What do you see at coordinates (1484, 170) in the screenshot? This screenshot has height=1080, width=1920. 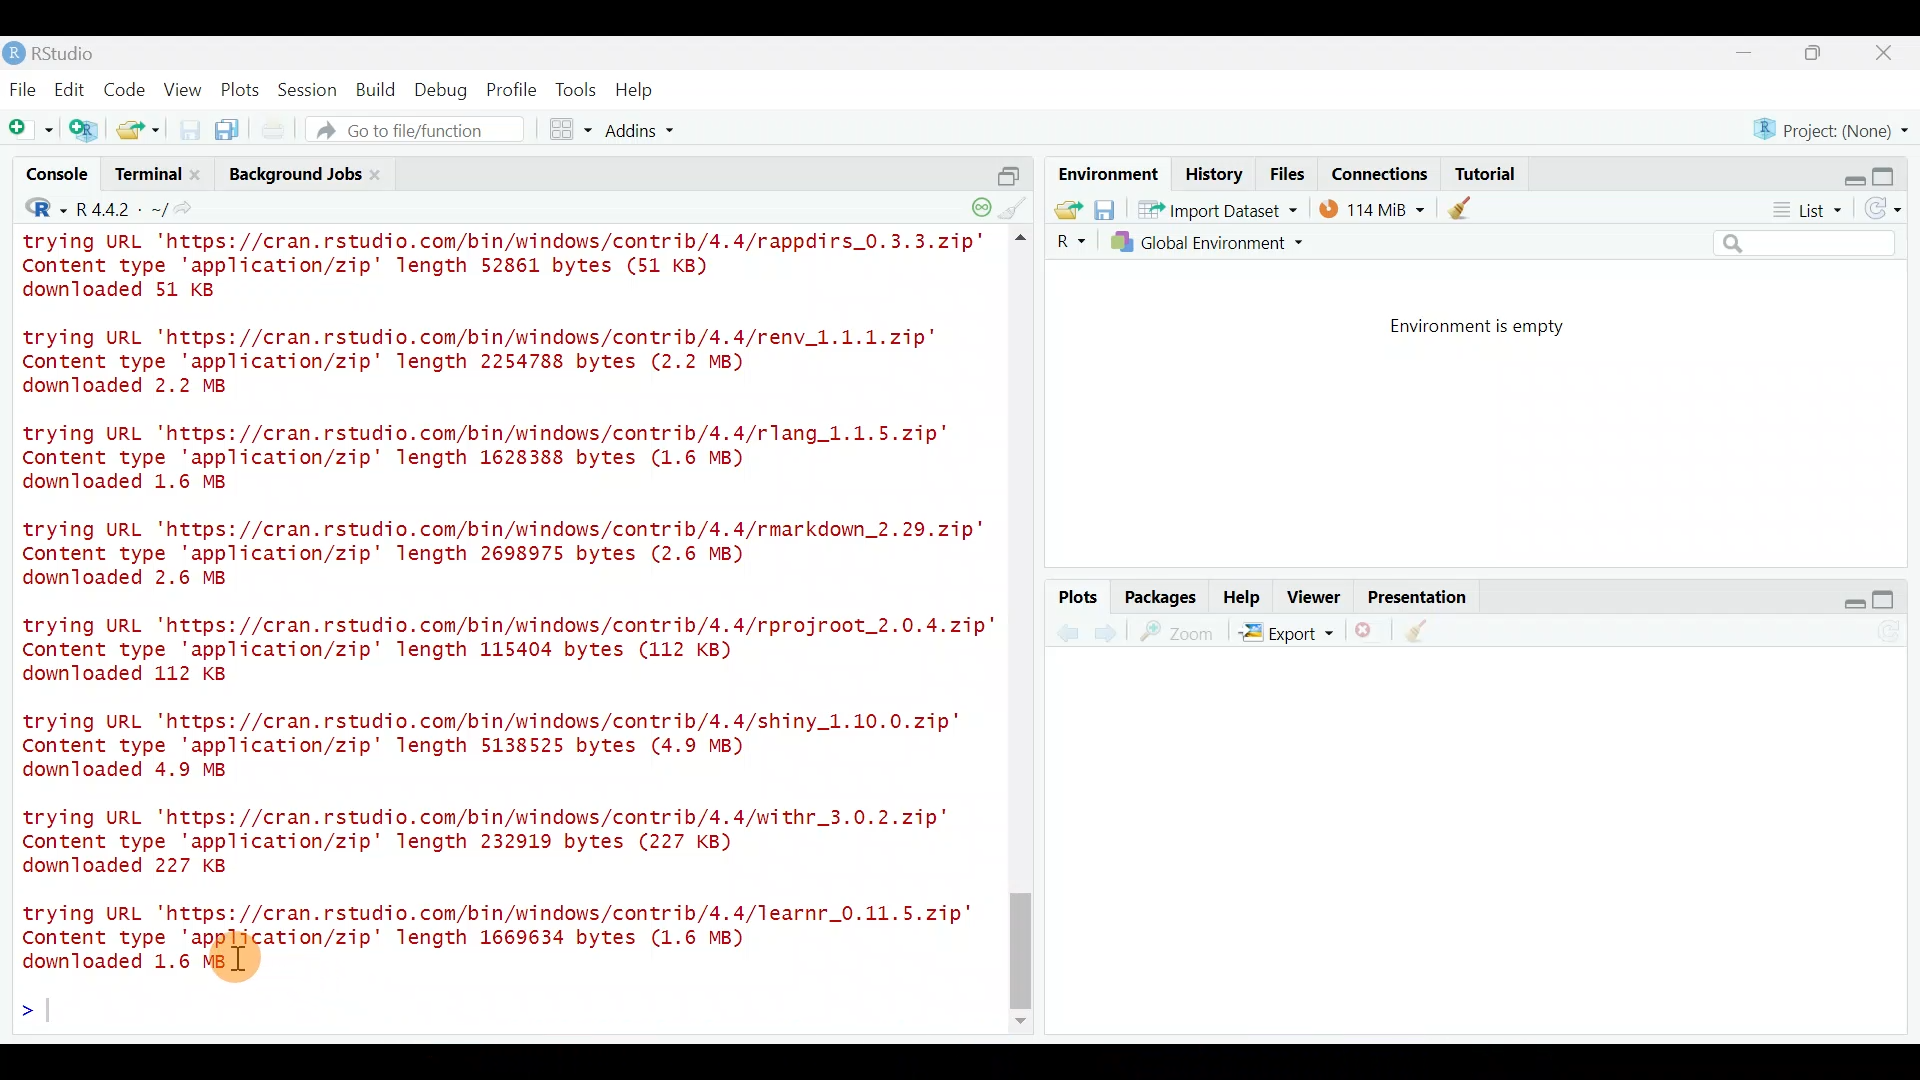 I see `Tutorial` at bounding box center [1484, 170].